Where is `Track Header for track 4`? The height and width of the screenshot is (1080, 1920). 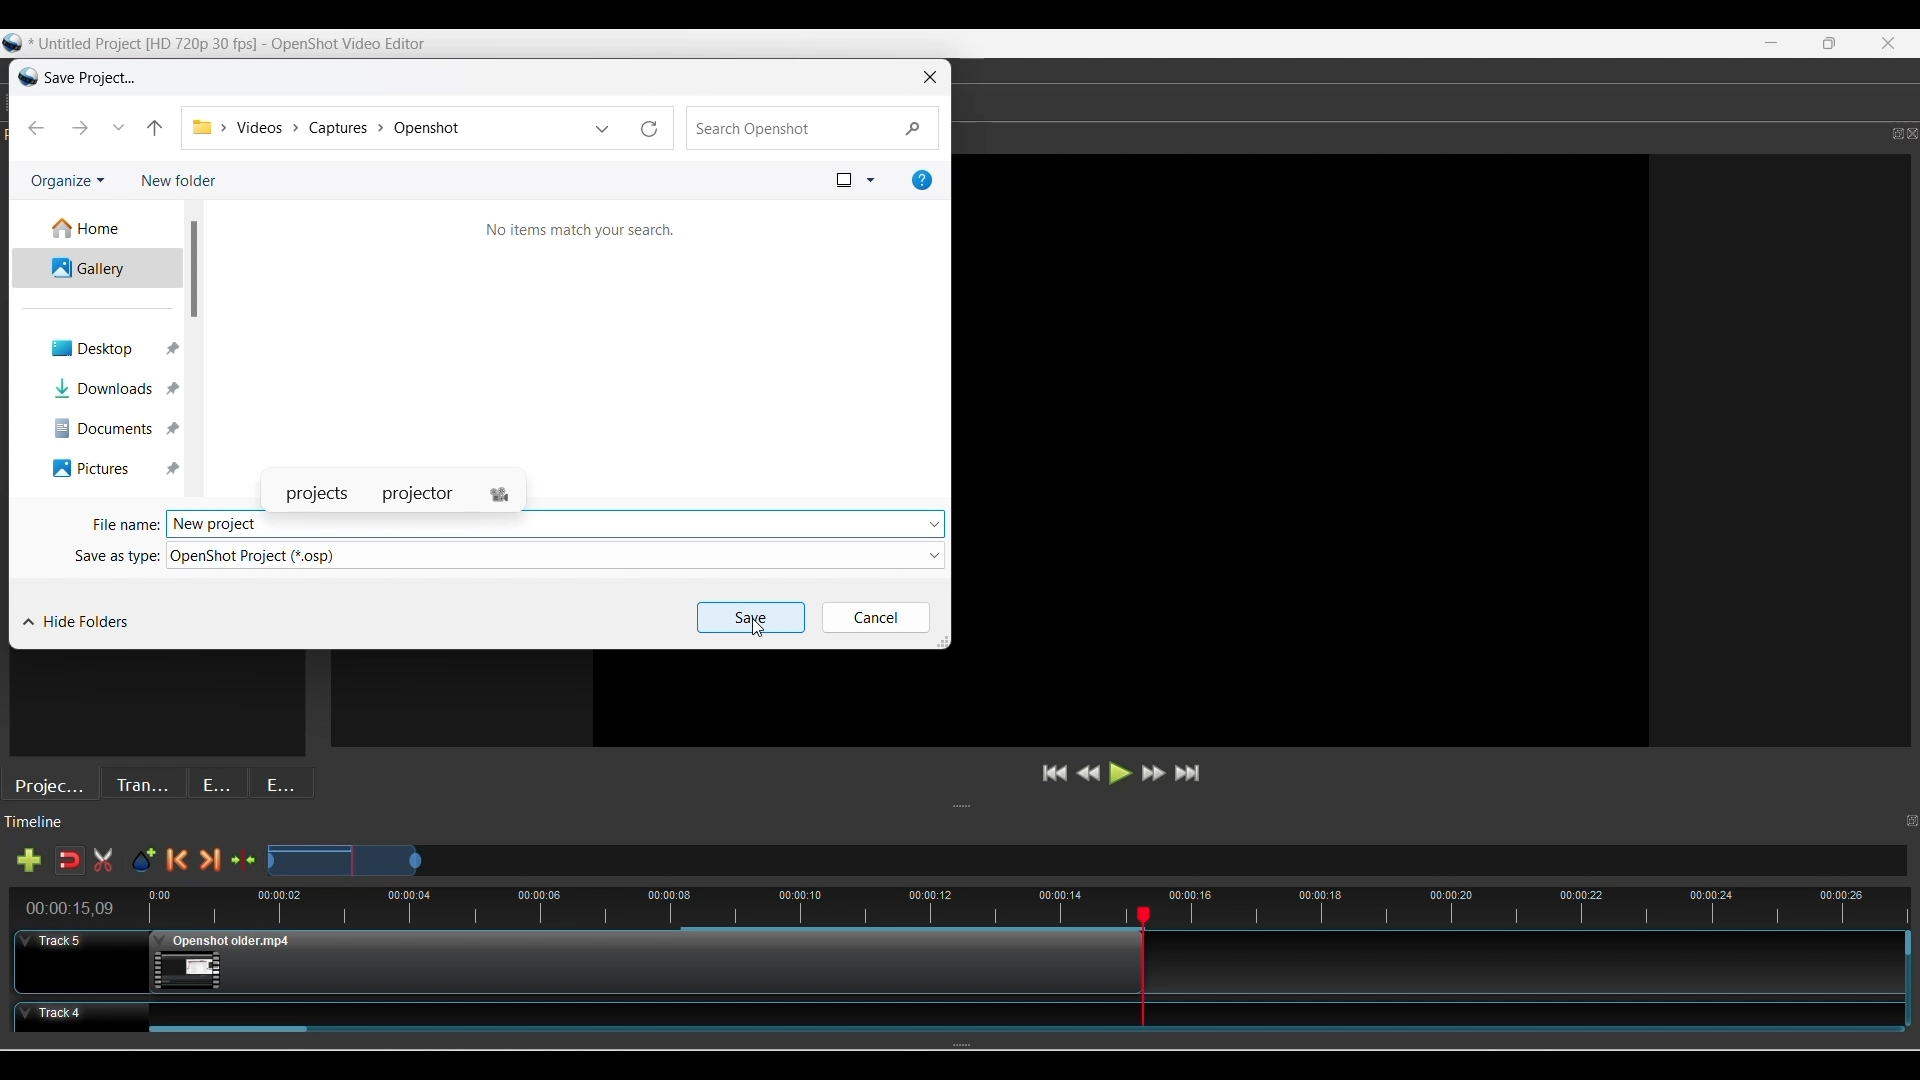 Track Header for track 4 is located at coordinates (73, 1017).